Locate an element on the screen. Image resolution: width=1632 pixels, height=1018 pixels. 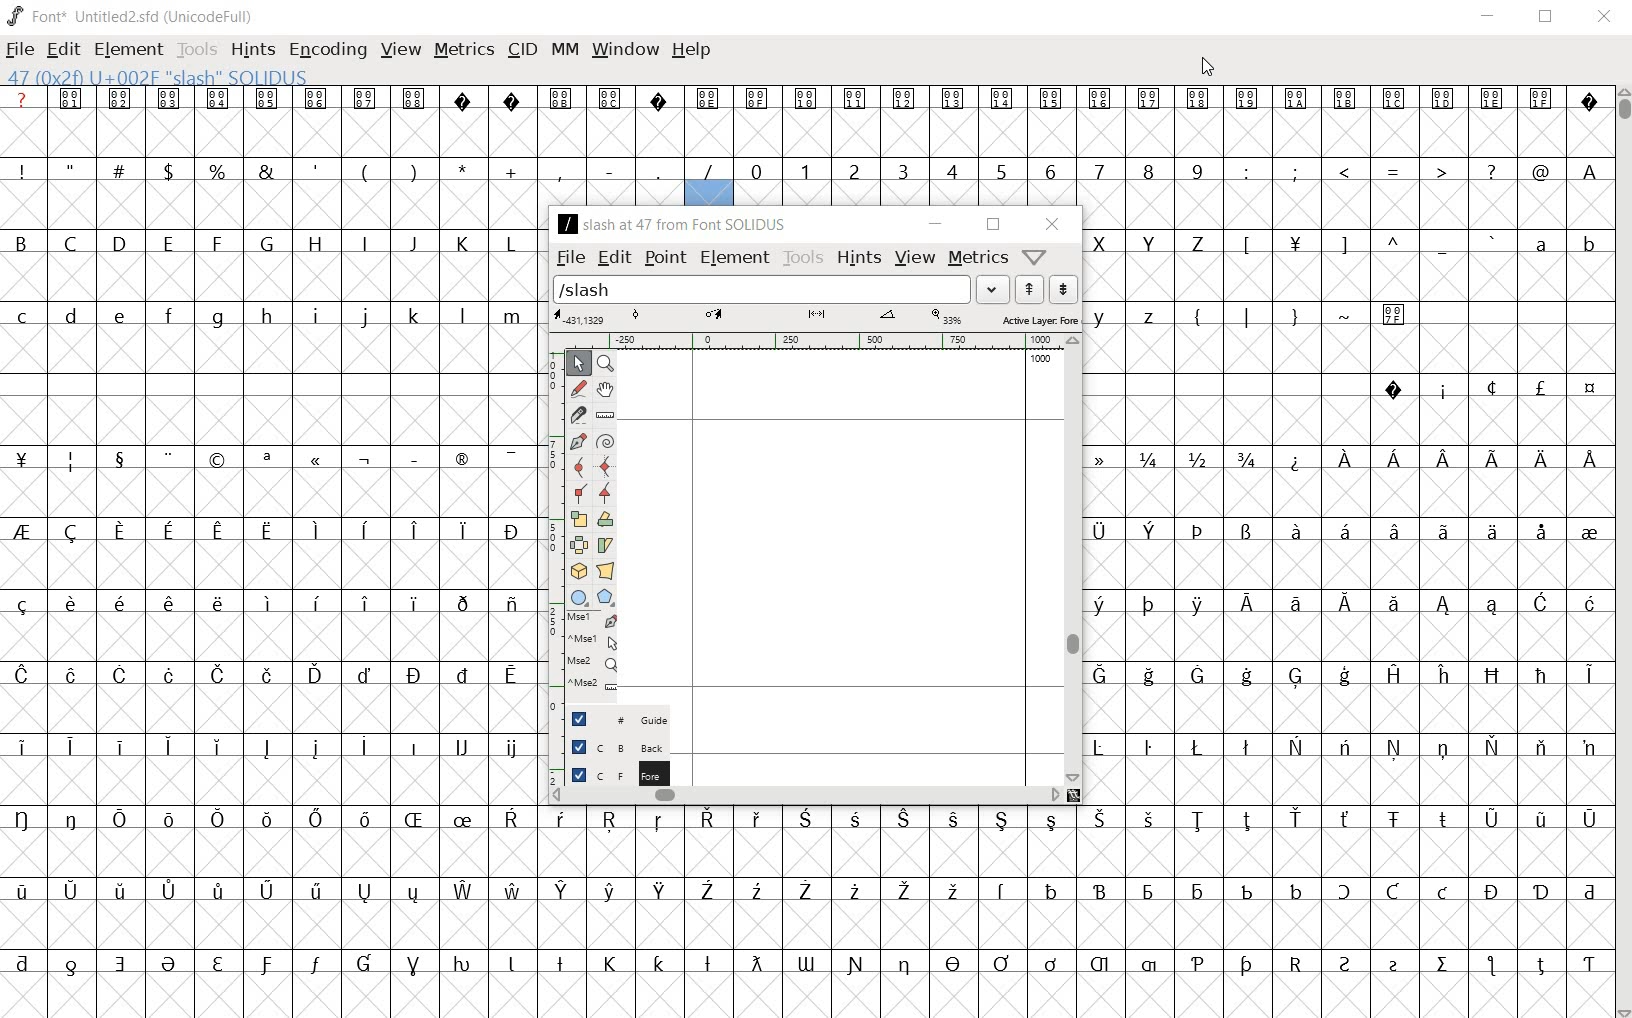
EDIT is located at coordinates (64, 50).